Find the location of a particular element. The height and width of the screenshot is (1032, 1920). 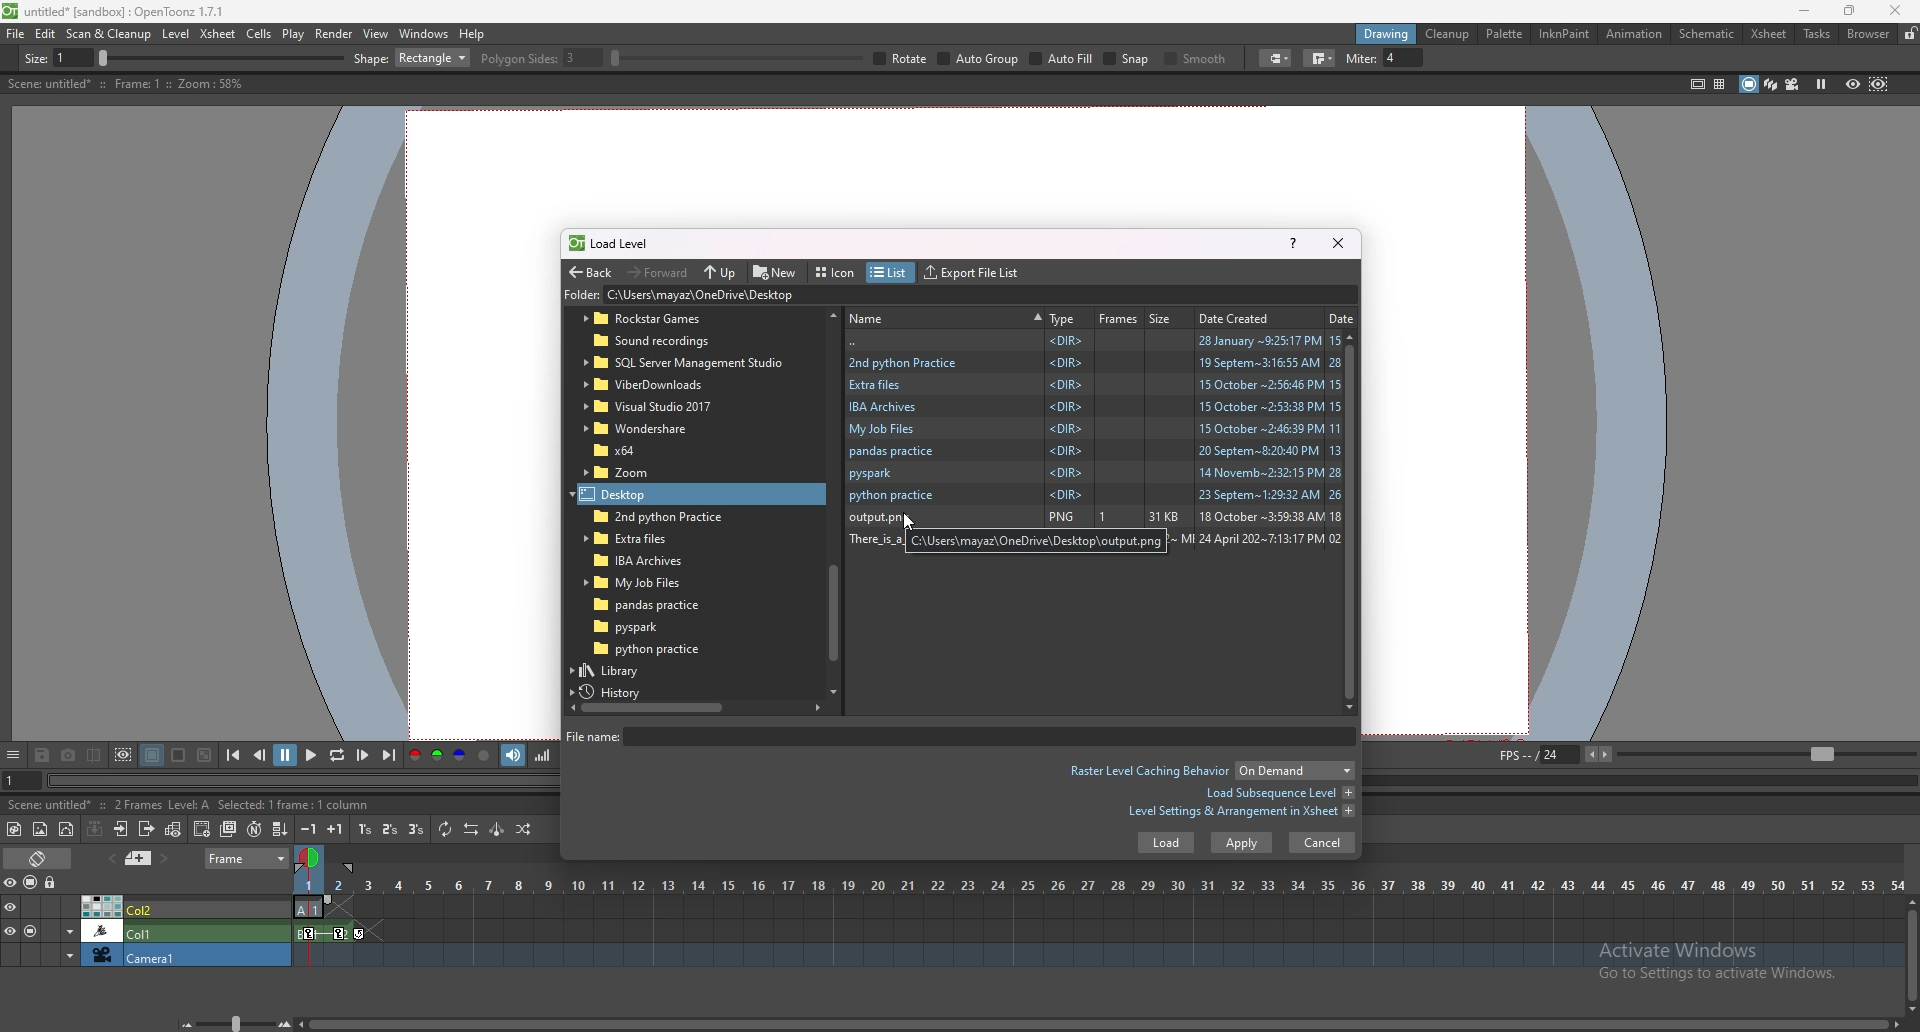

checkered background is located at coordinates (203, 756).